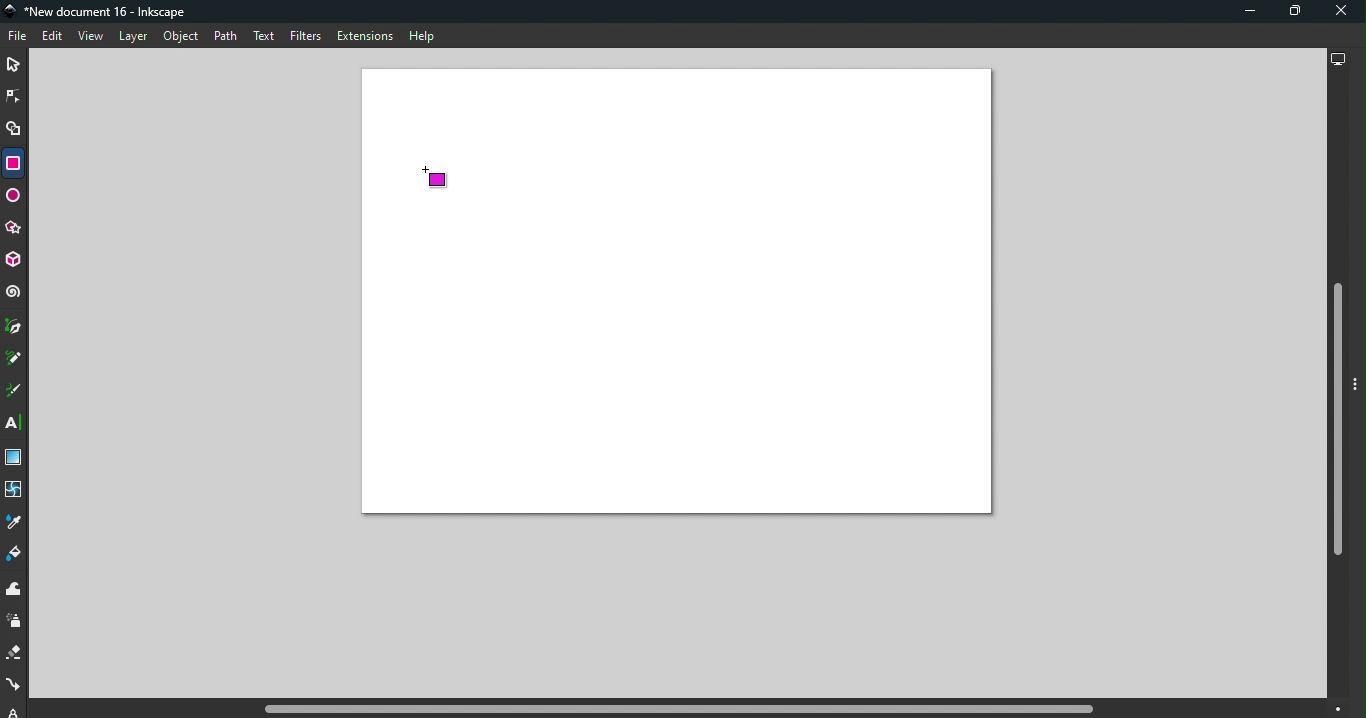 Image resolution: width=1366 pixels, height=718 pixels. What do you see at coordinates (13, 66) in the screenshot?
I see `Selector` at bounding box center [13, 66].